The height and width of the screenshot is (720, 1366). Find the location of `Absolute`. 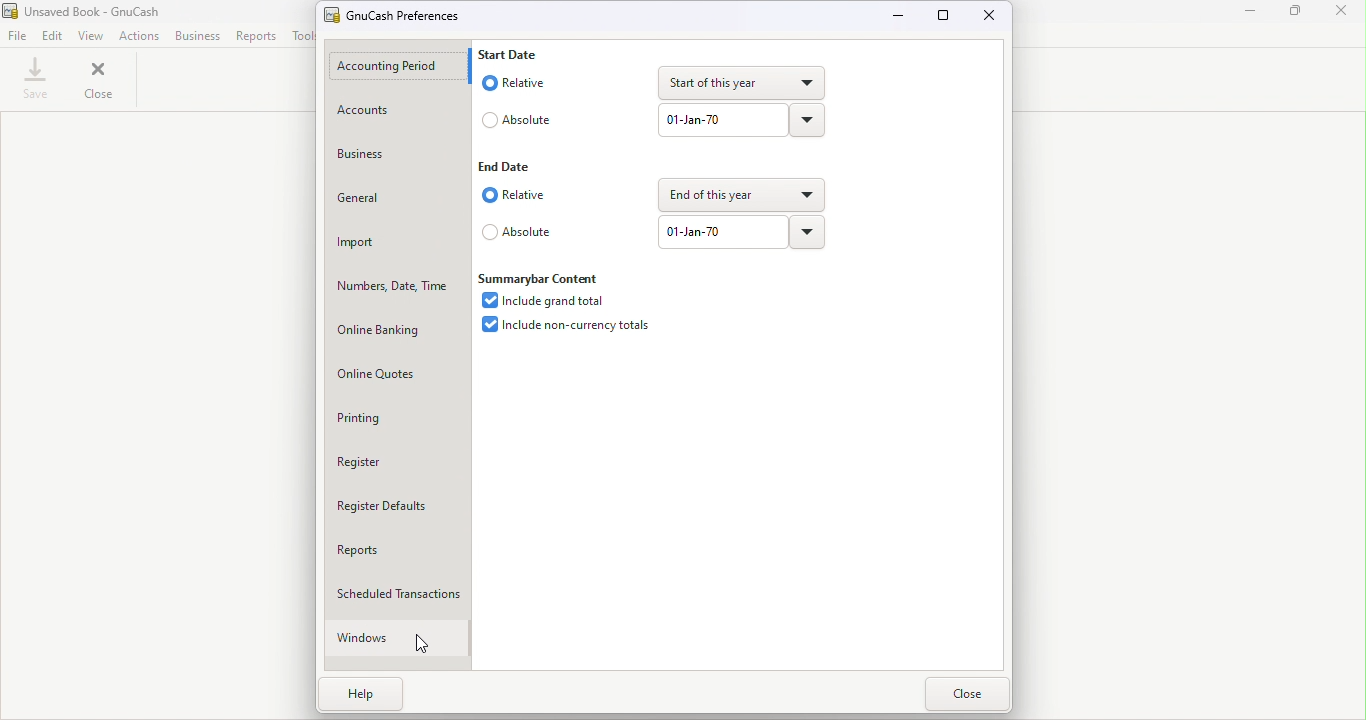

Absolute is located at coordinates (520, 118).